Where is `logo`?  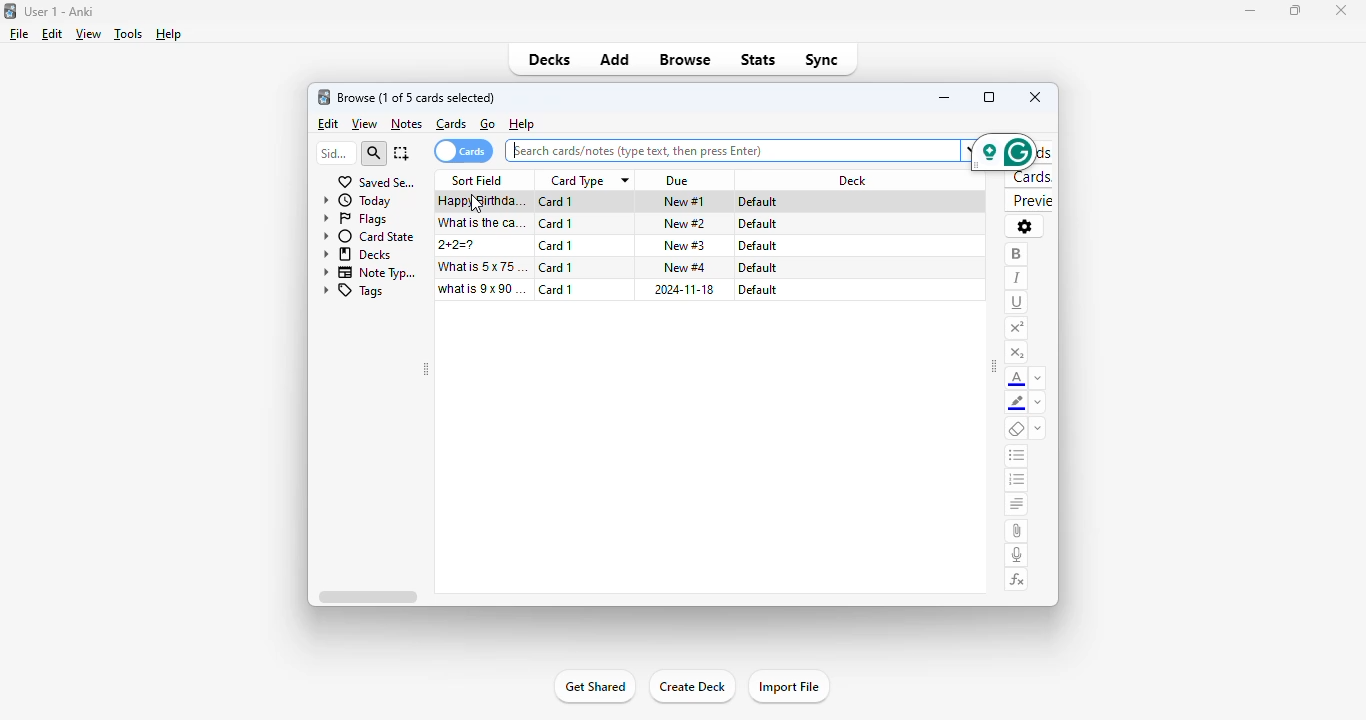
logo is located at coordinates (323, 97).